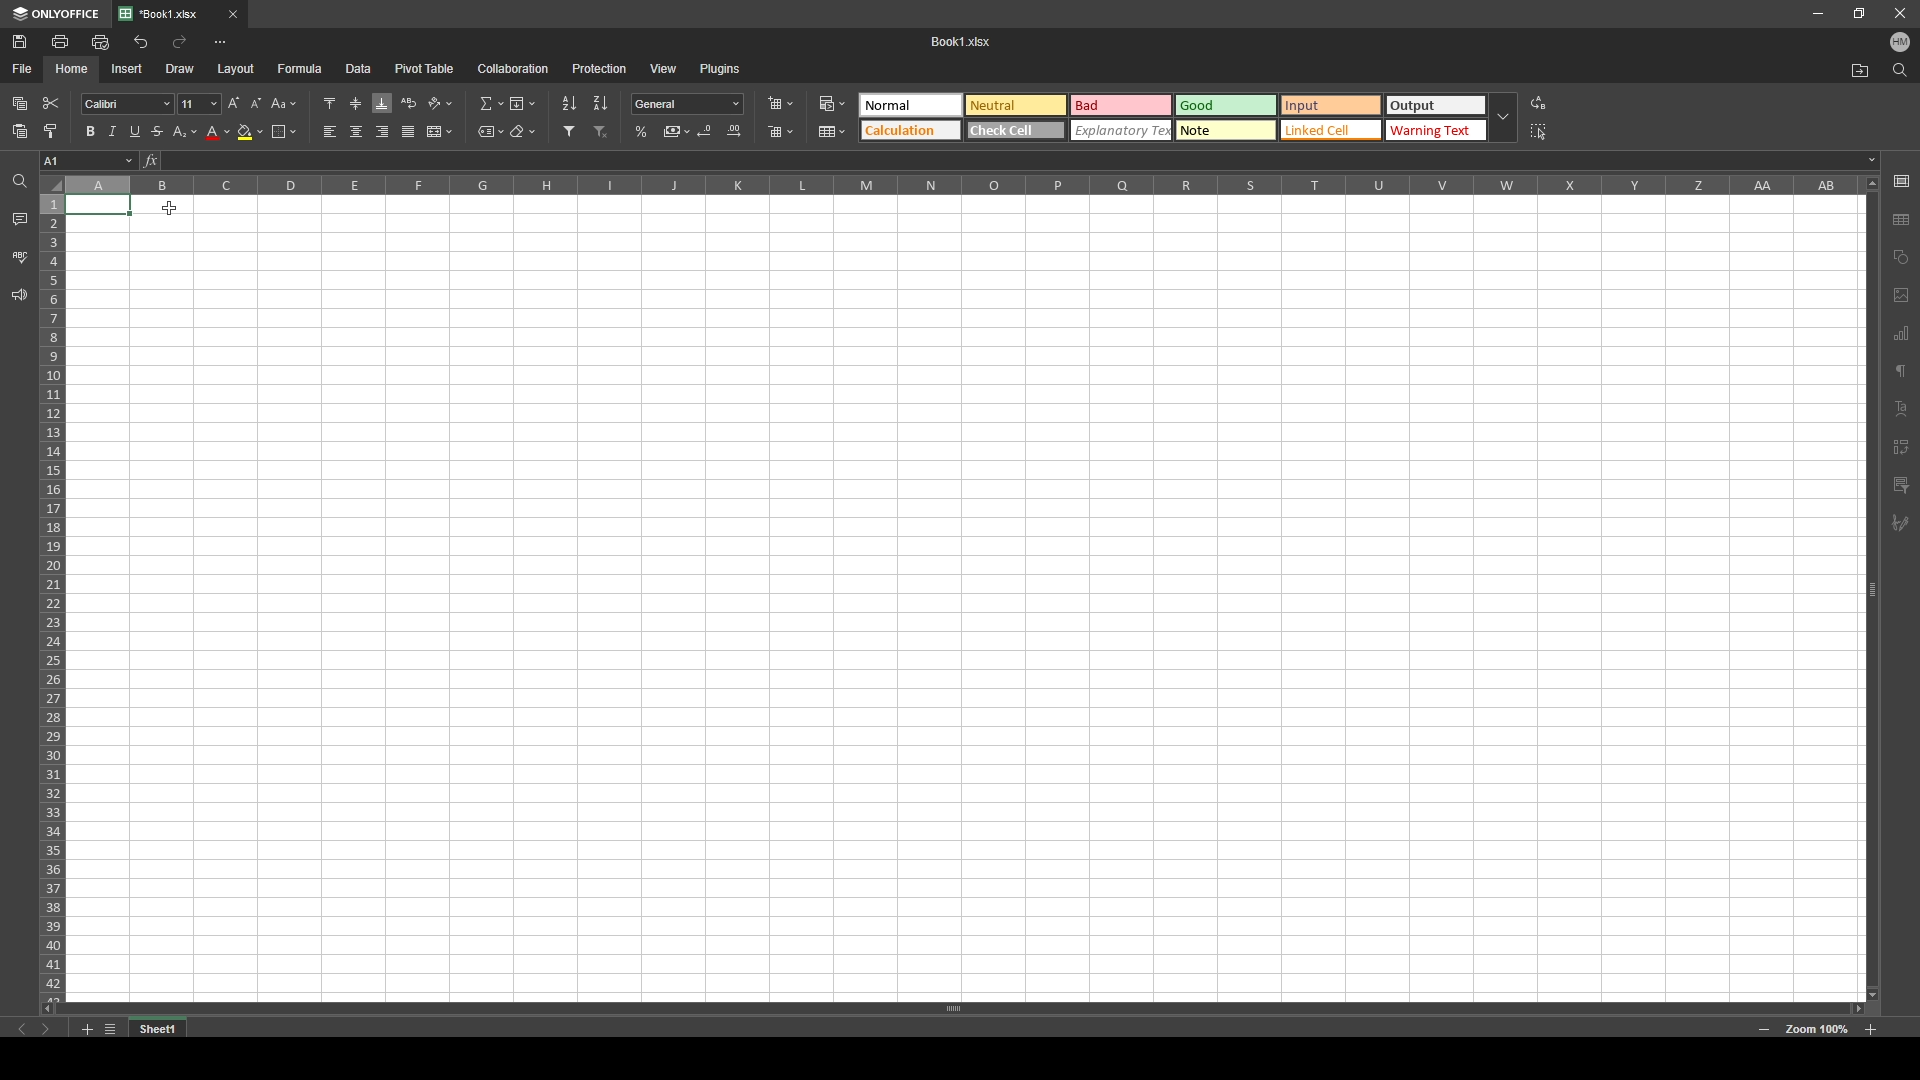 This screenshot has height=1080, width=1920. I want to click on underline, so click(135, 132).